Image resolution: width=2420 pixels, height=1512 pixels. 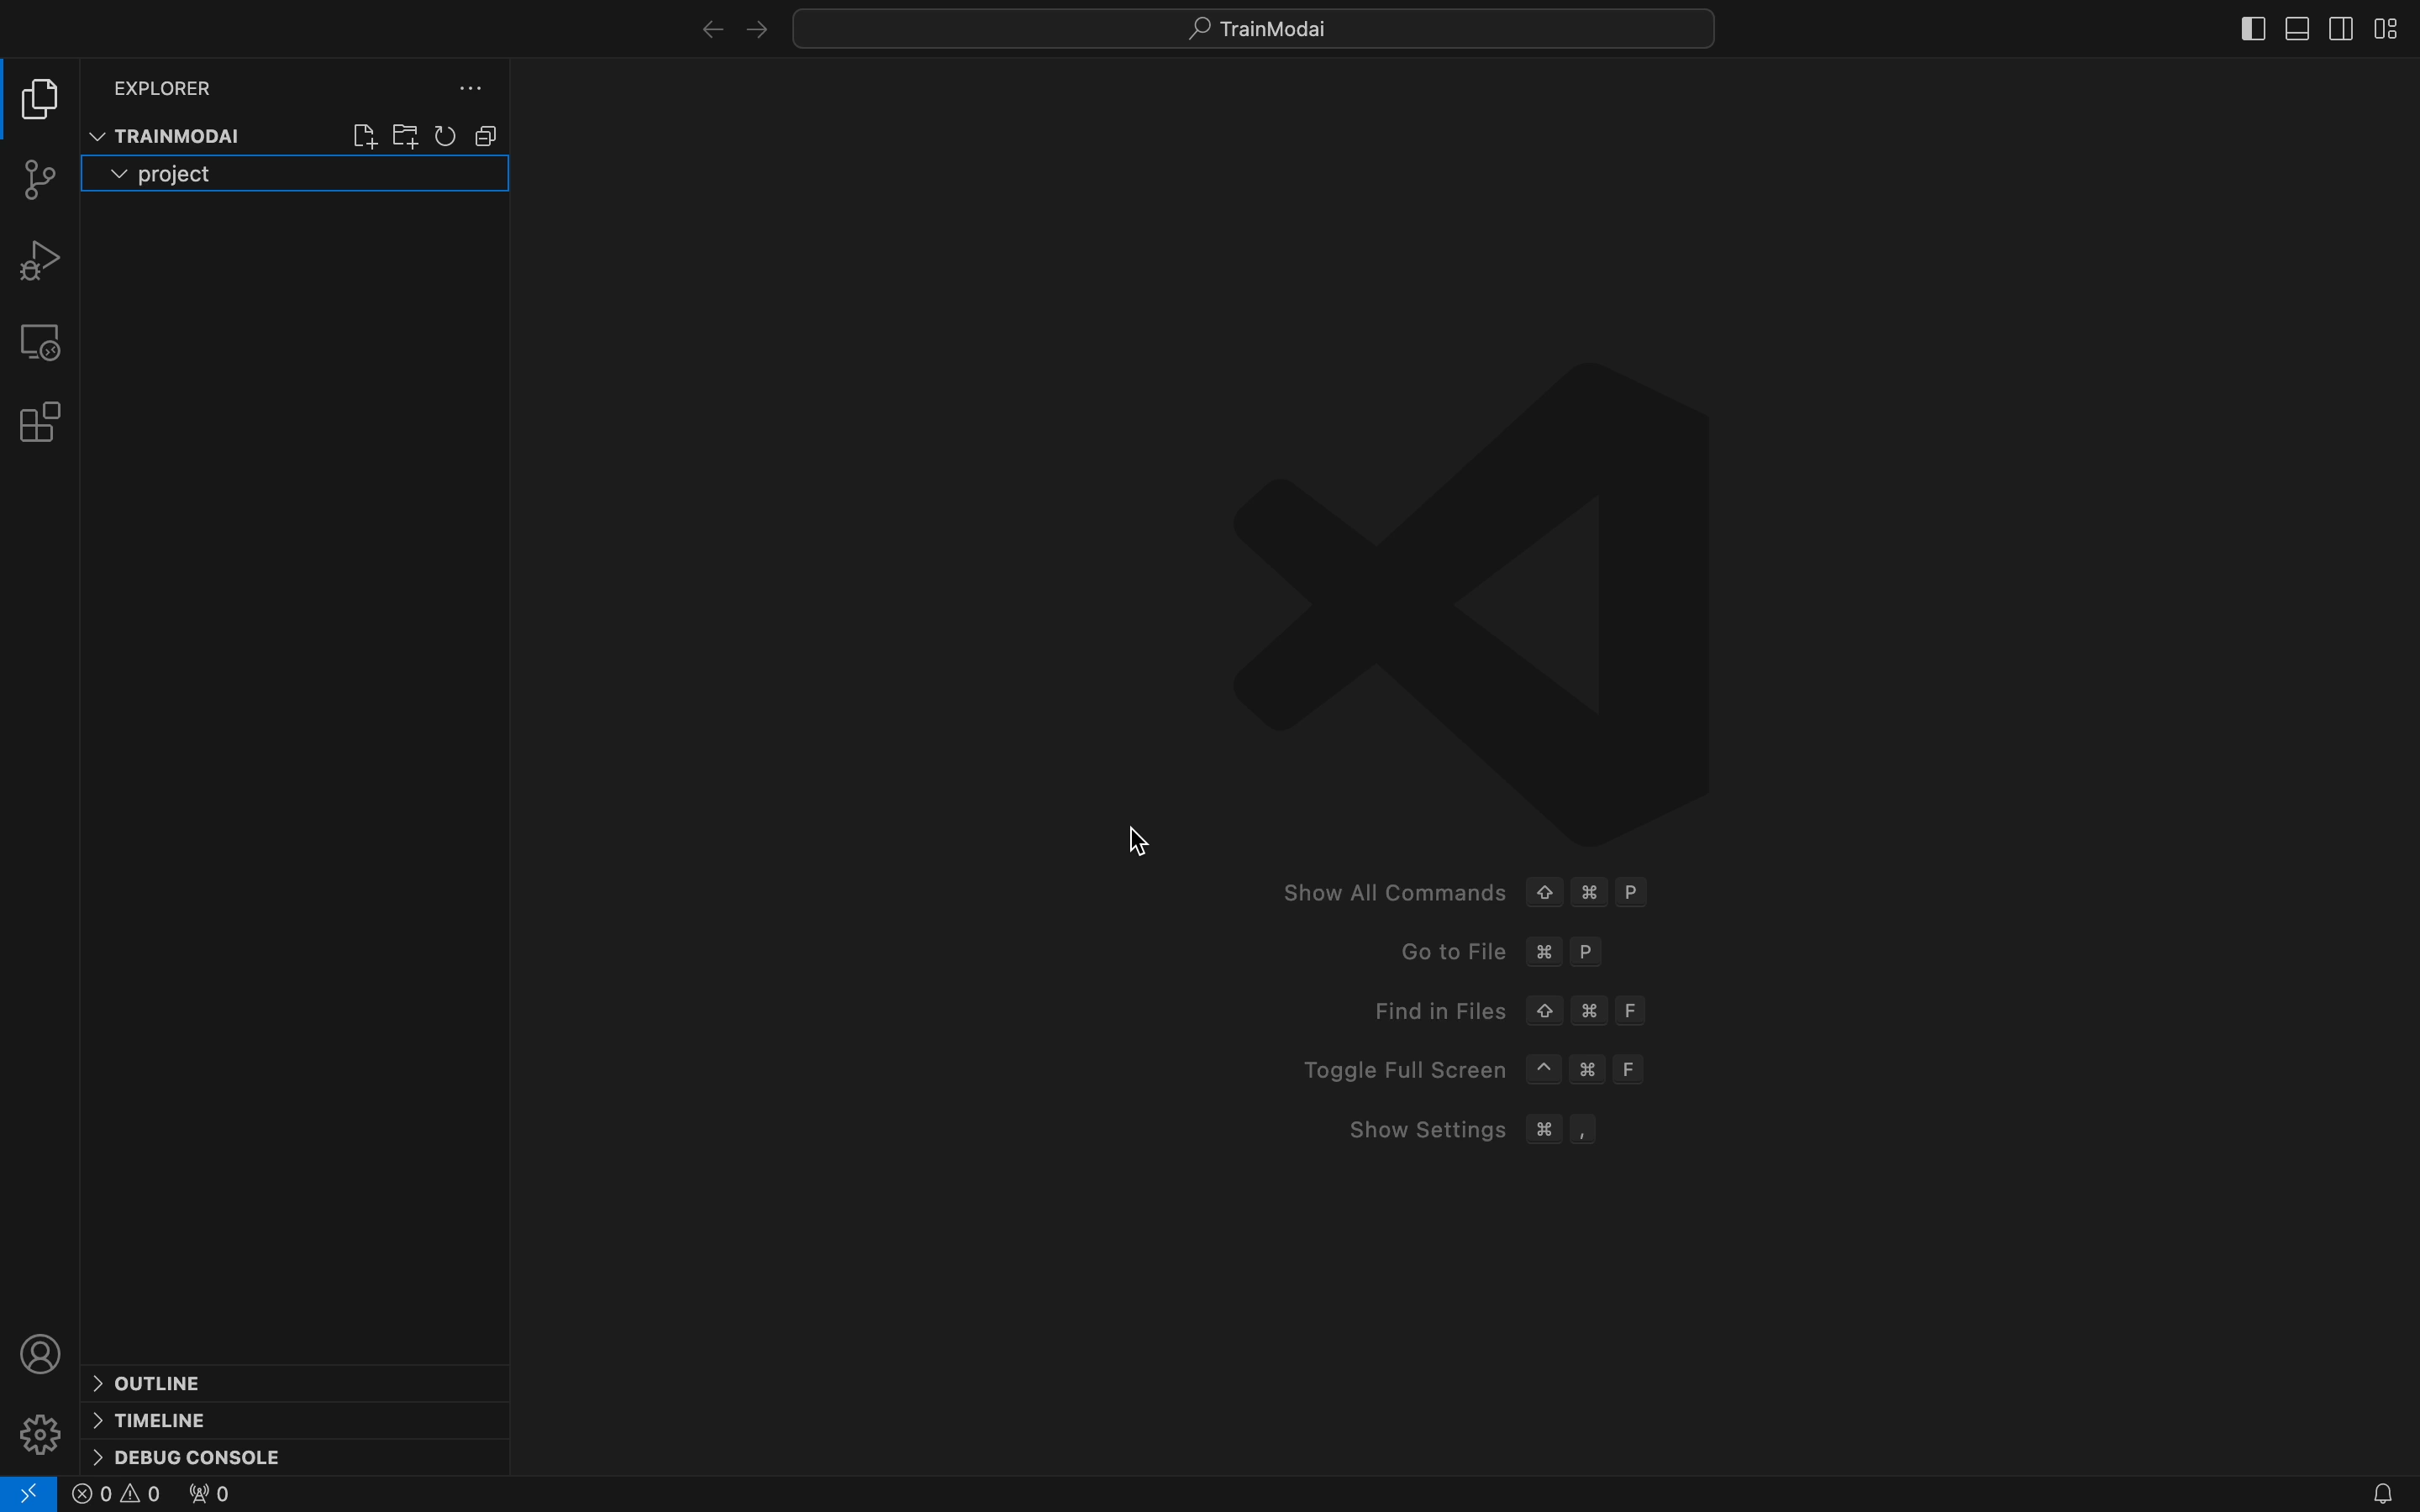 I want to click on Find, so click(x=1514, y=1011).